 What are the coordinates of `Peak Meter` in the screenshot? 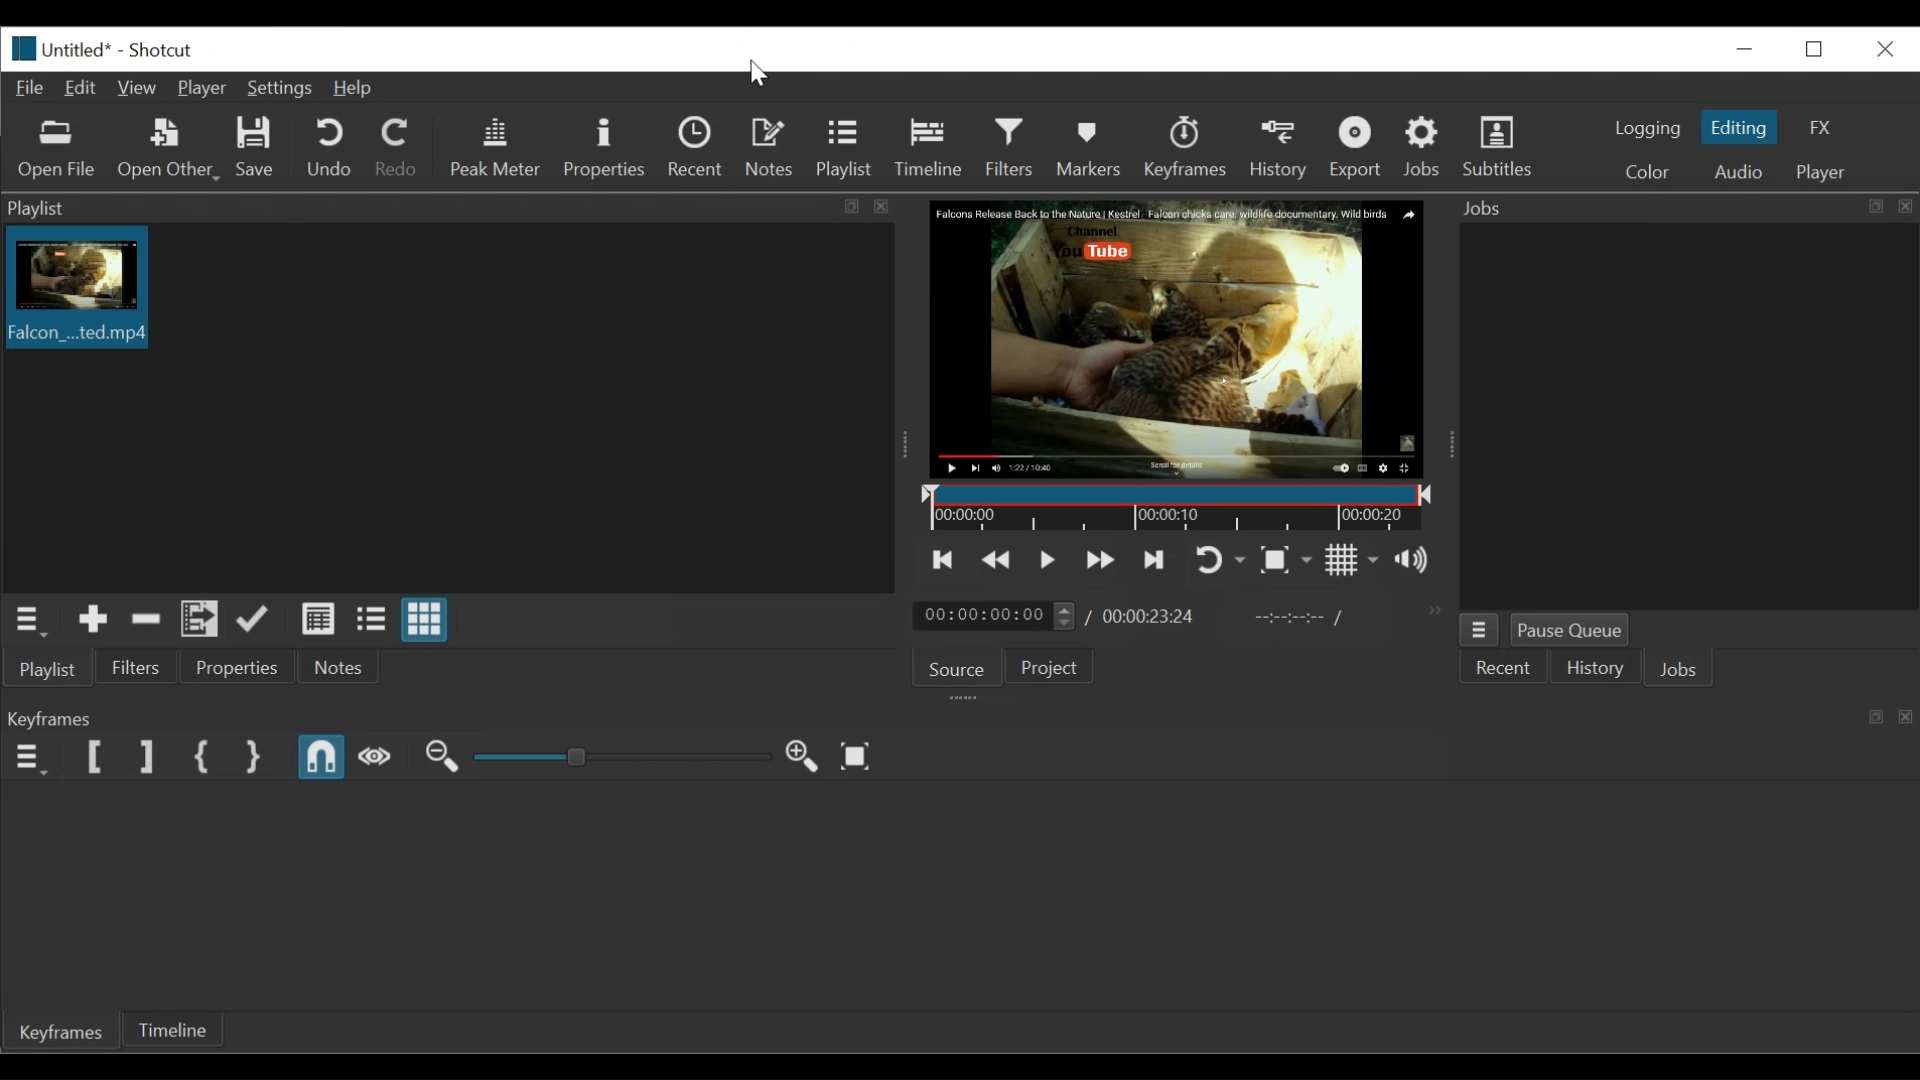 It's located at (497, 148).